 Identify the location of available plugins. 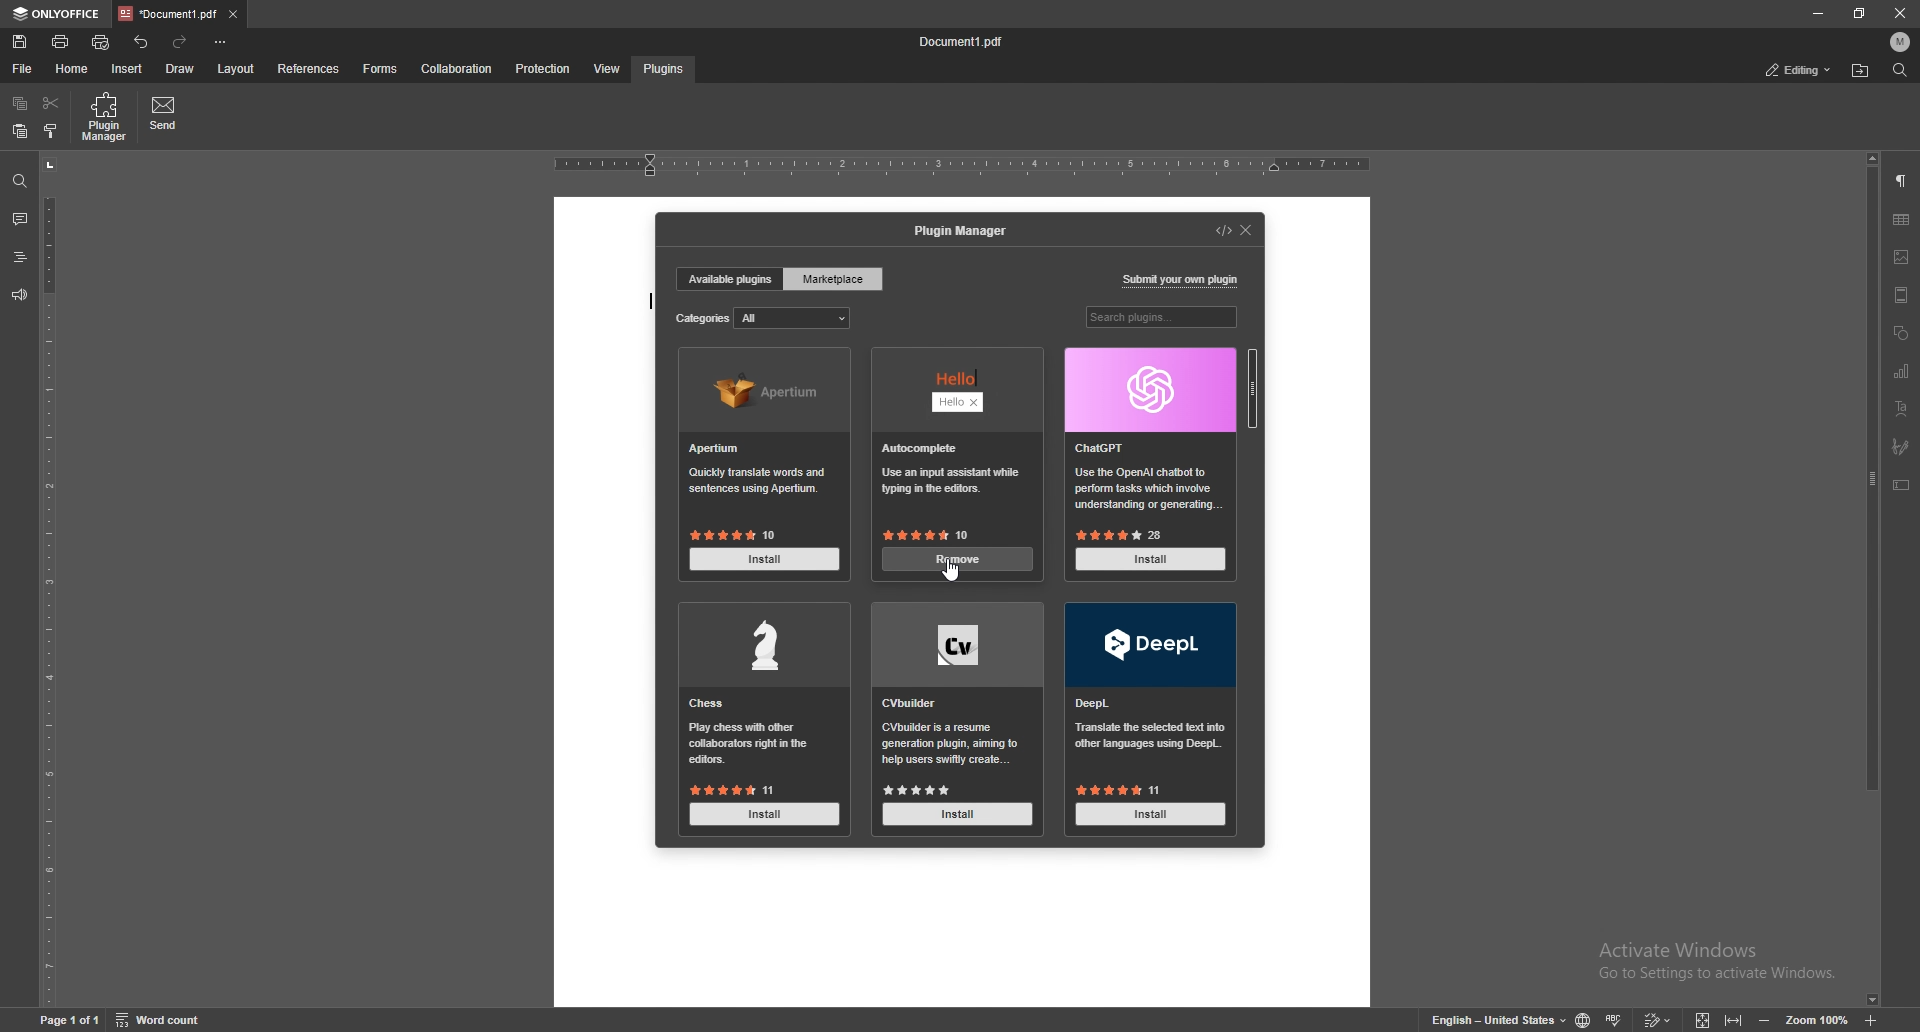
(731, 279).